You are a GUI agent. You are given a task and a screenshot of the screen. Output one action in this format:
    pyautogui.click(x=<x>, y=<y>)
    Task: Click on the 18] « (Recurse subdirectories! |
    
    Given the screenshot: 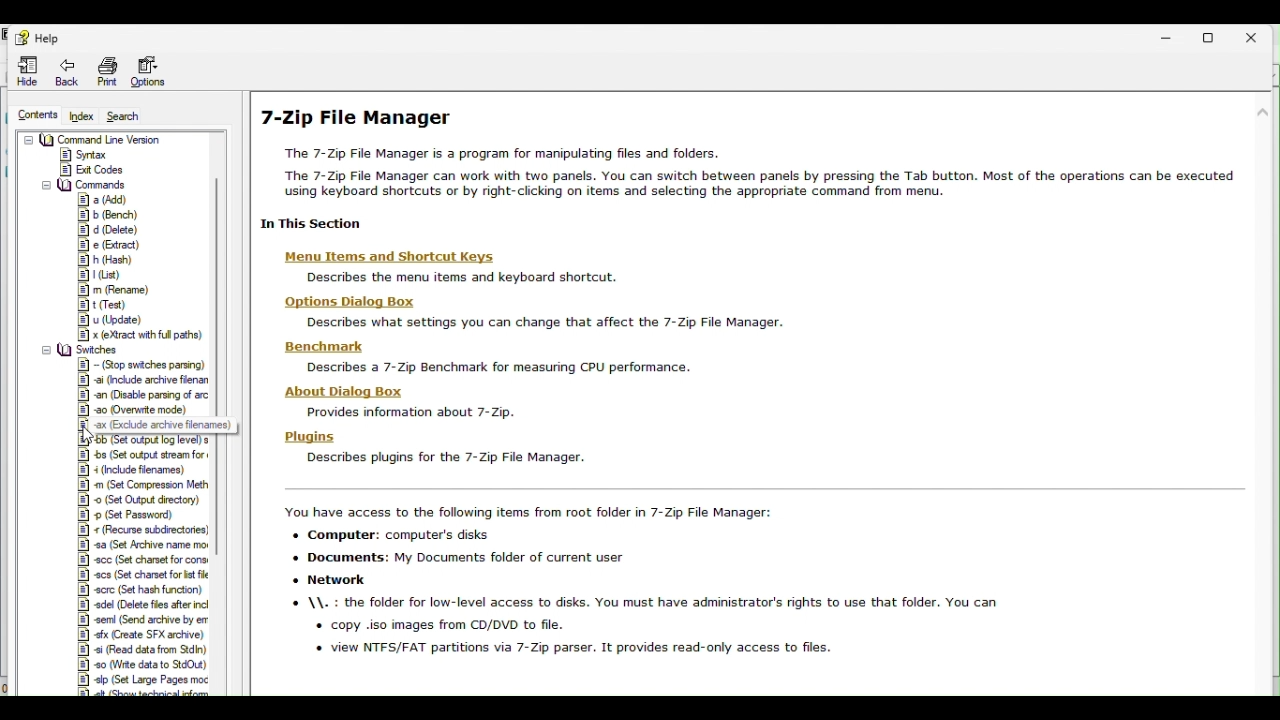 What is the action you would take?
    pyautogui.click(x=145, y=529)
    